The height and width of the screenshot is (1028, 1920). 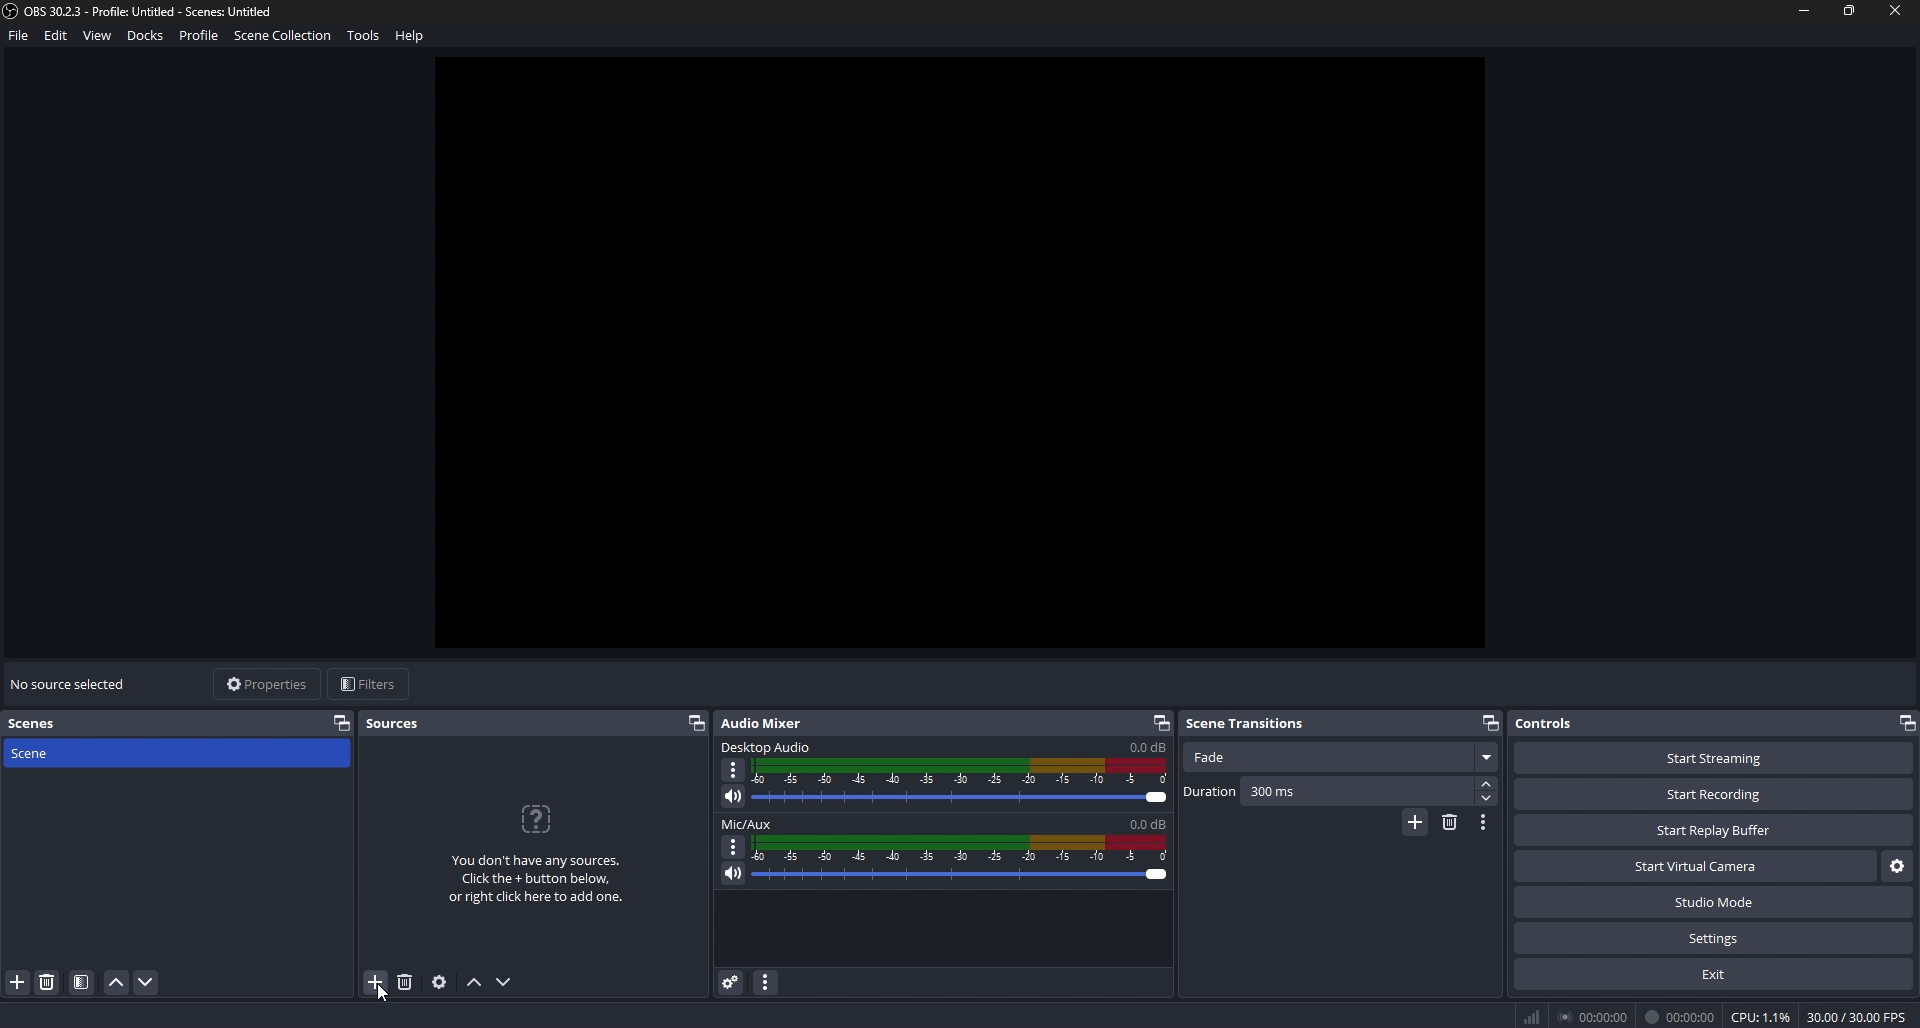 What do you see at coordinates (750, 825) in the screenshot?
I see `mic/aux` at bounding box center [750, 825].